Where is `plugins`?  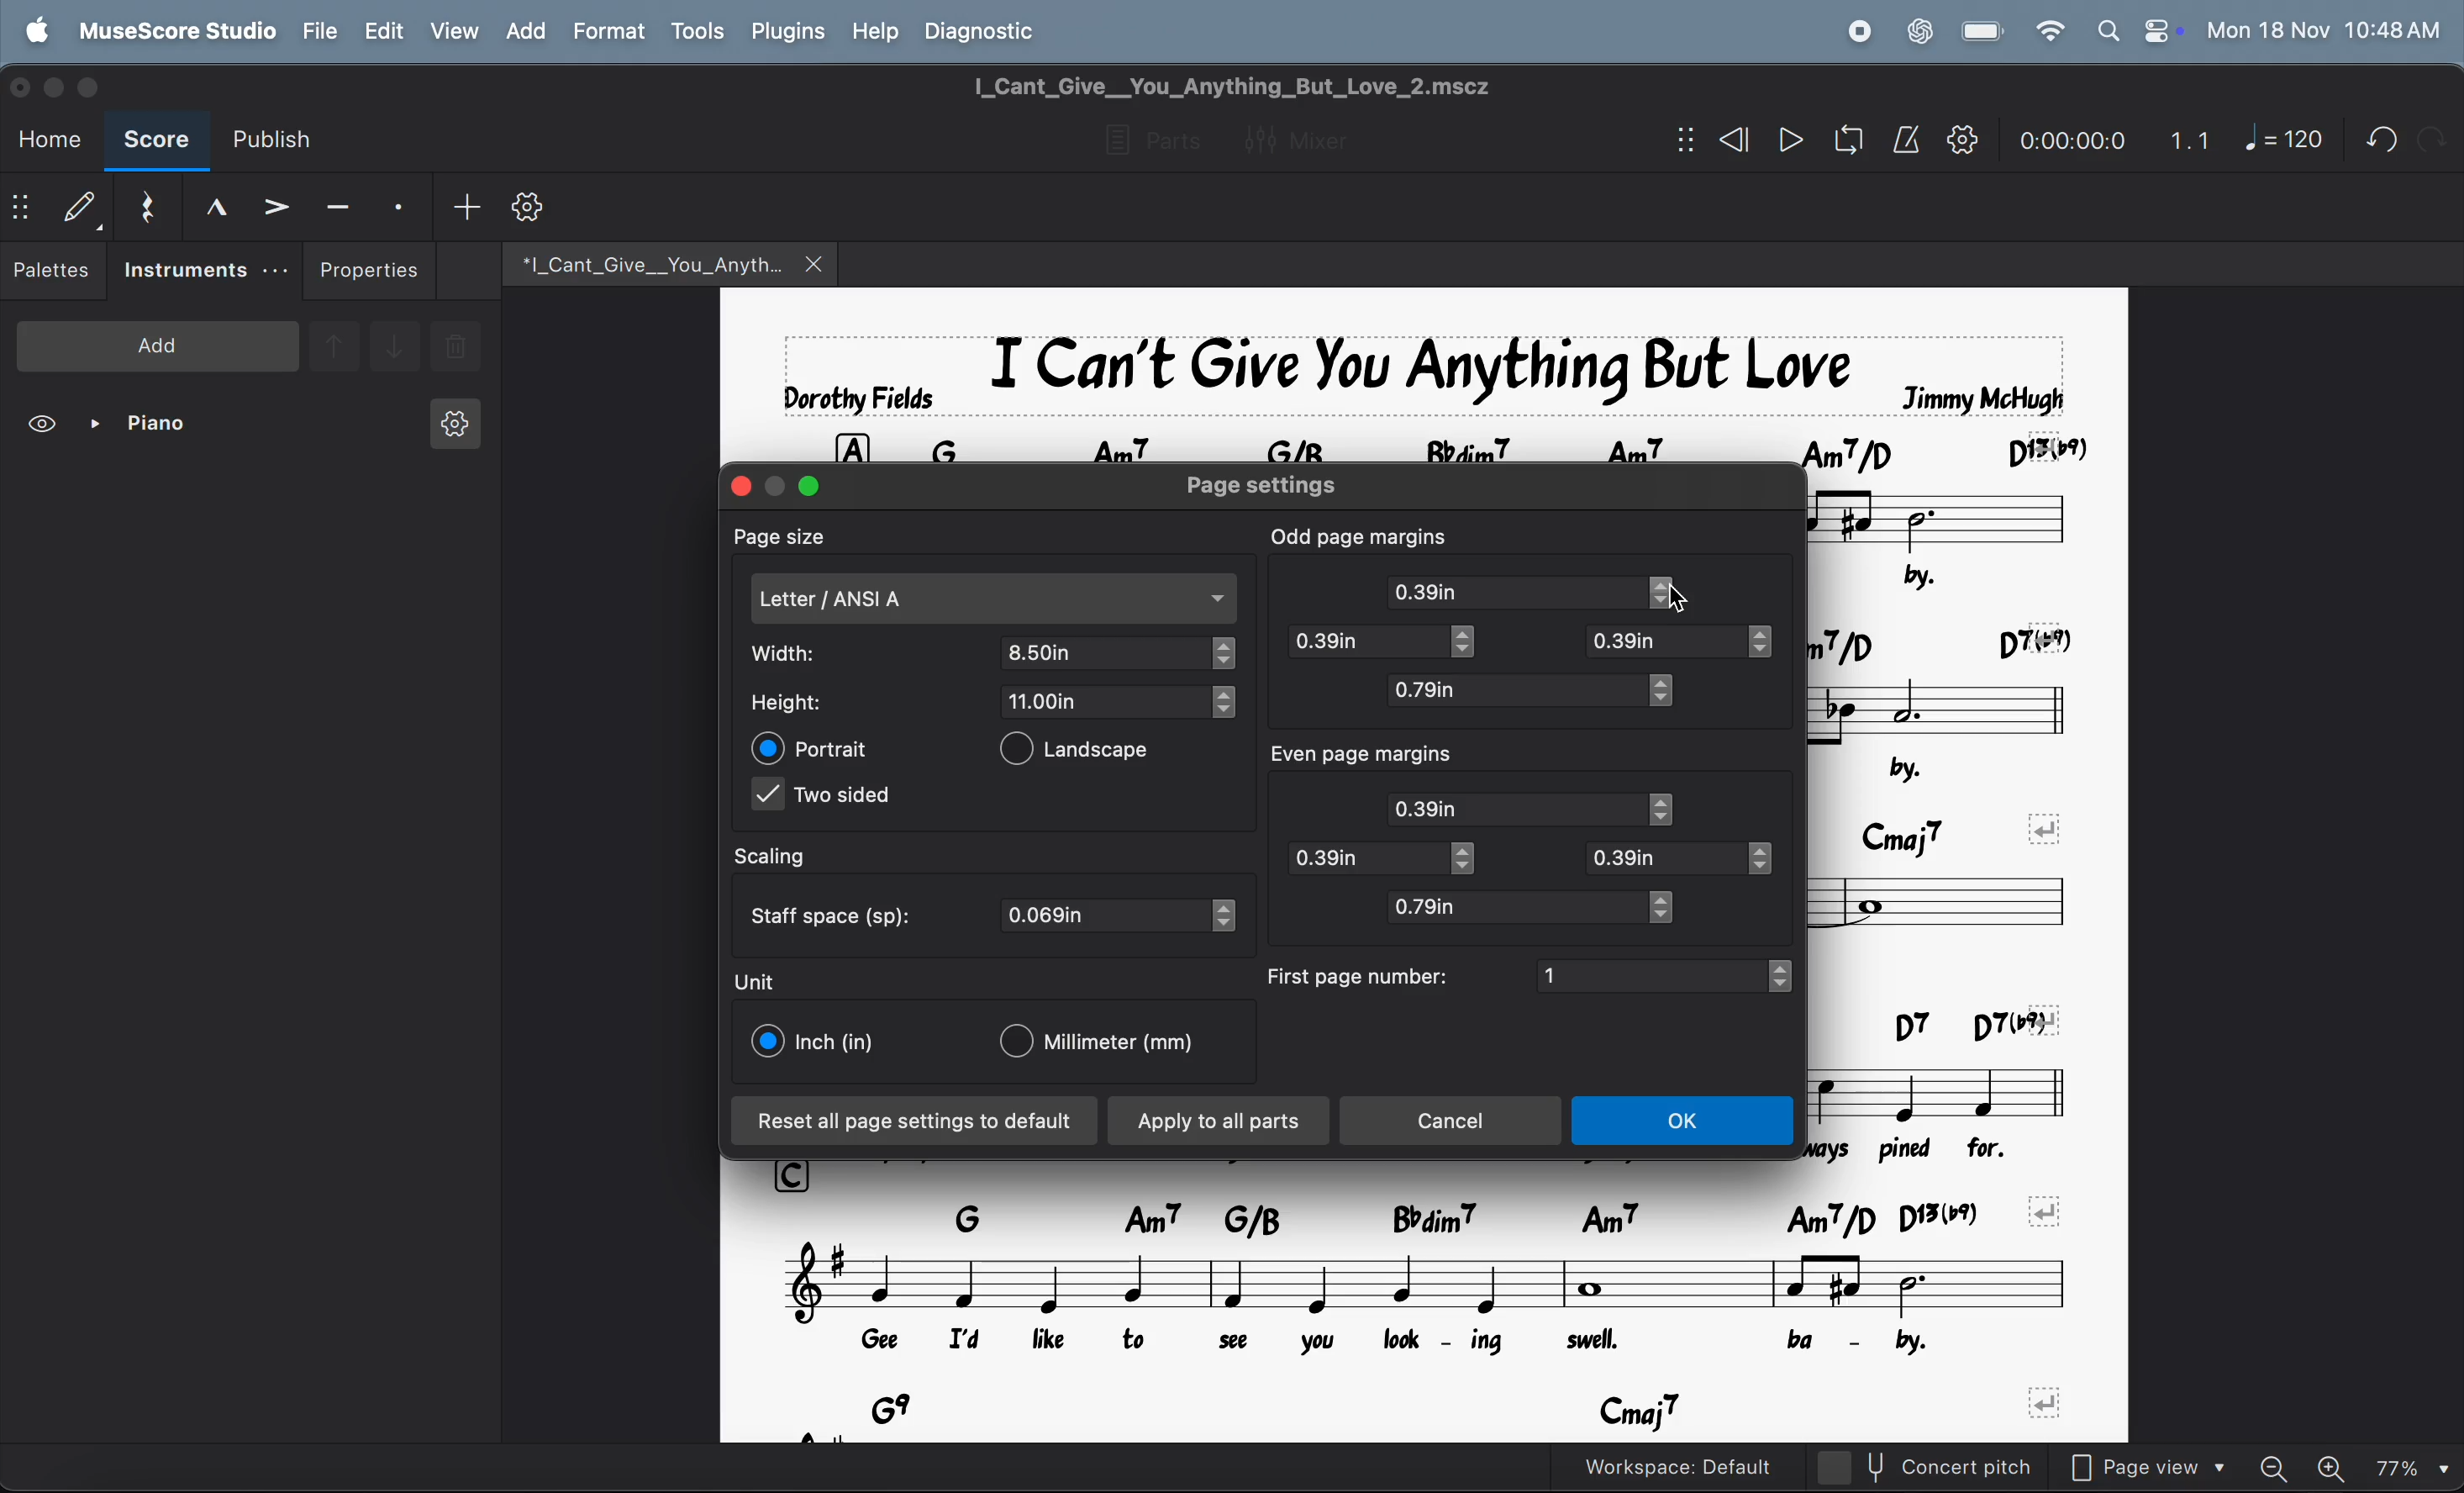
plugins is located at coordinates (784, 32).